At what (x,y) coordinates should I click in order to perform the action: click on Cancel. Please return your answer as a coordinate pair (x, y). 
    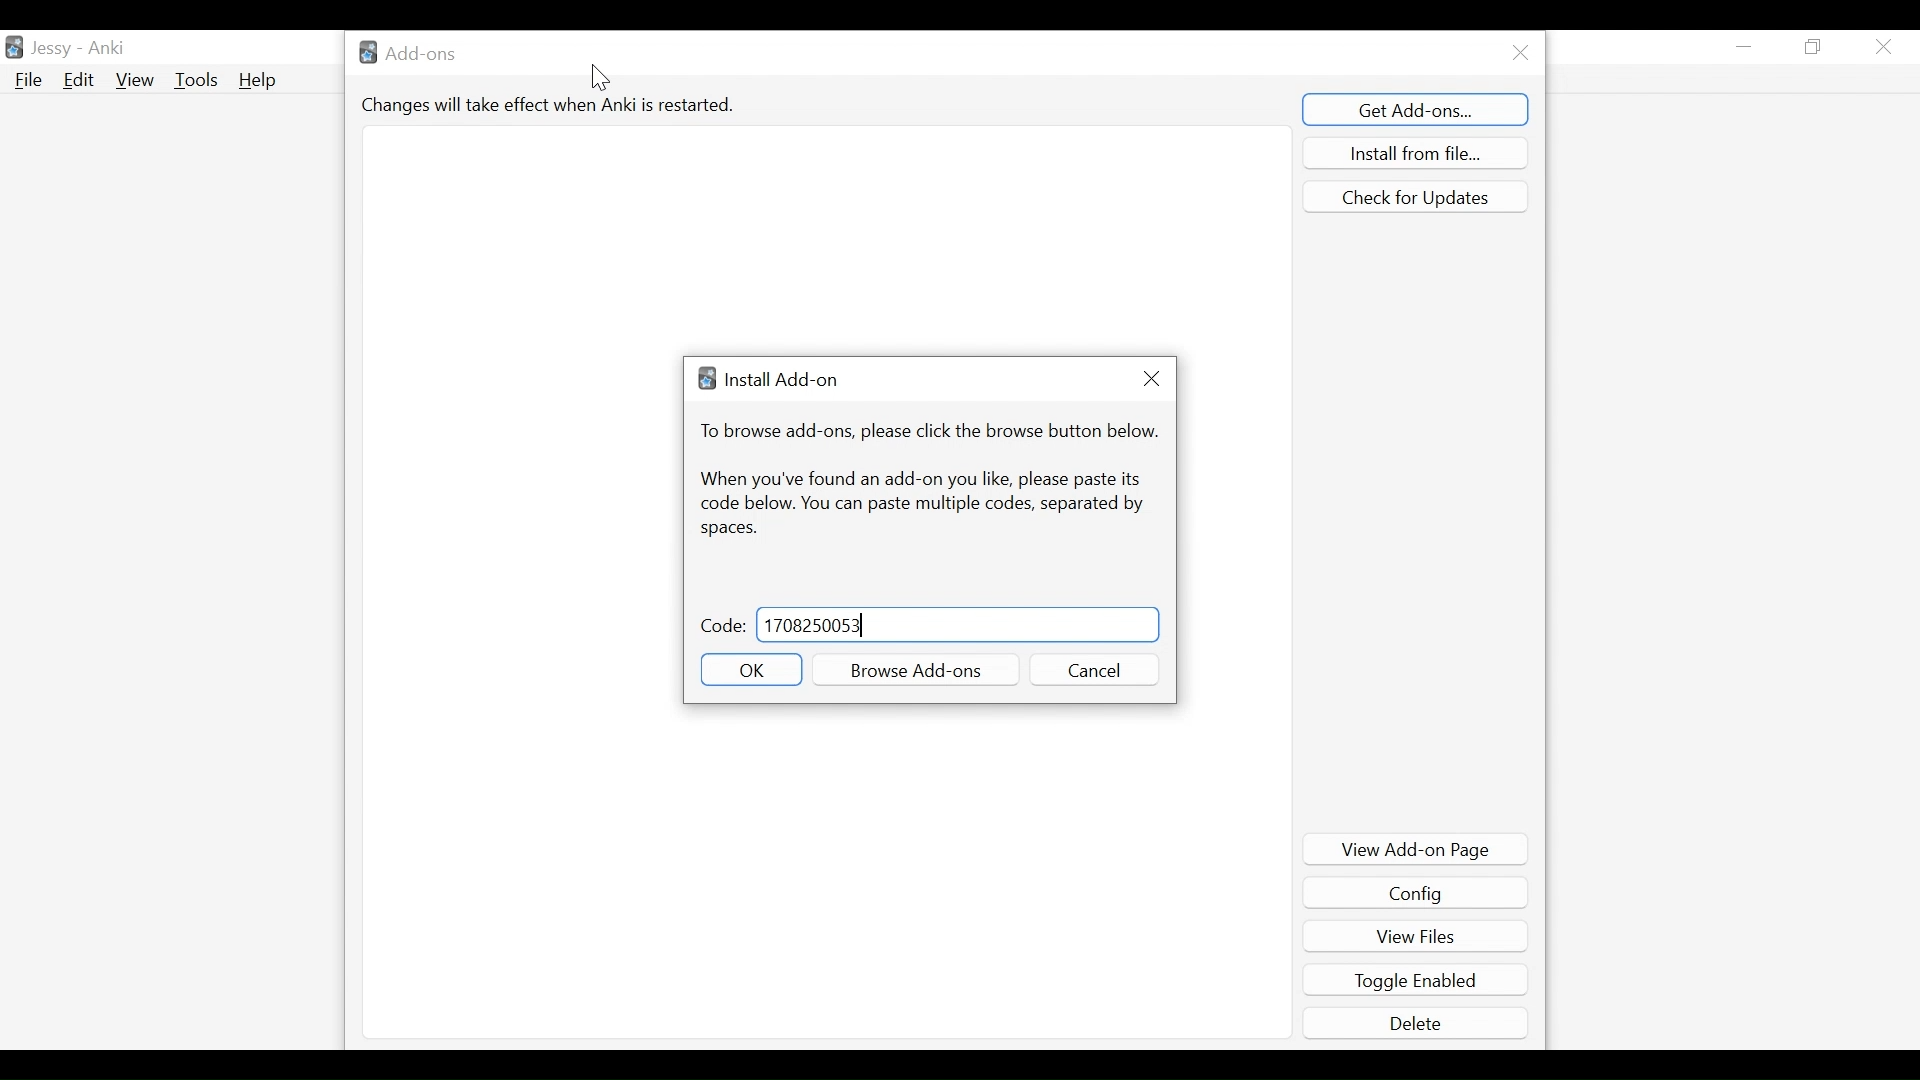
    Looking at the image, I should click on (1093, 670).